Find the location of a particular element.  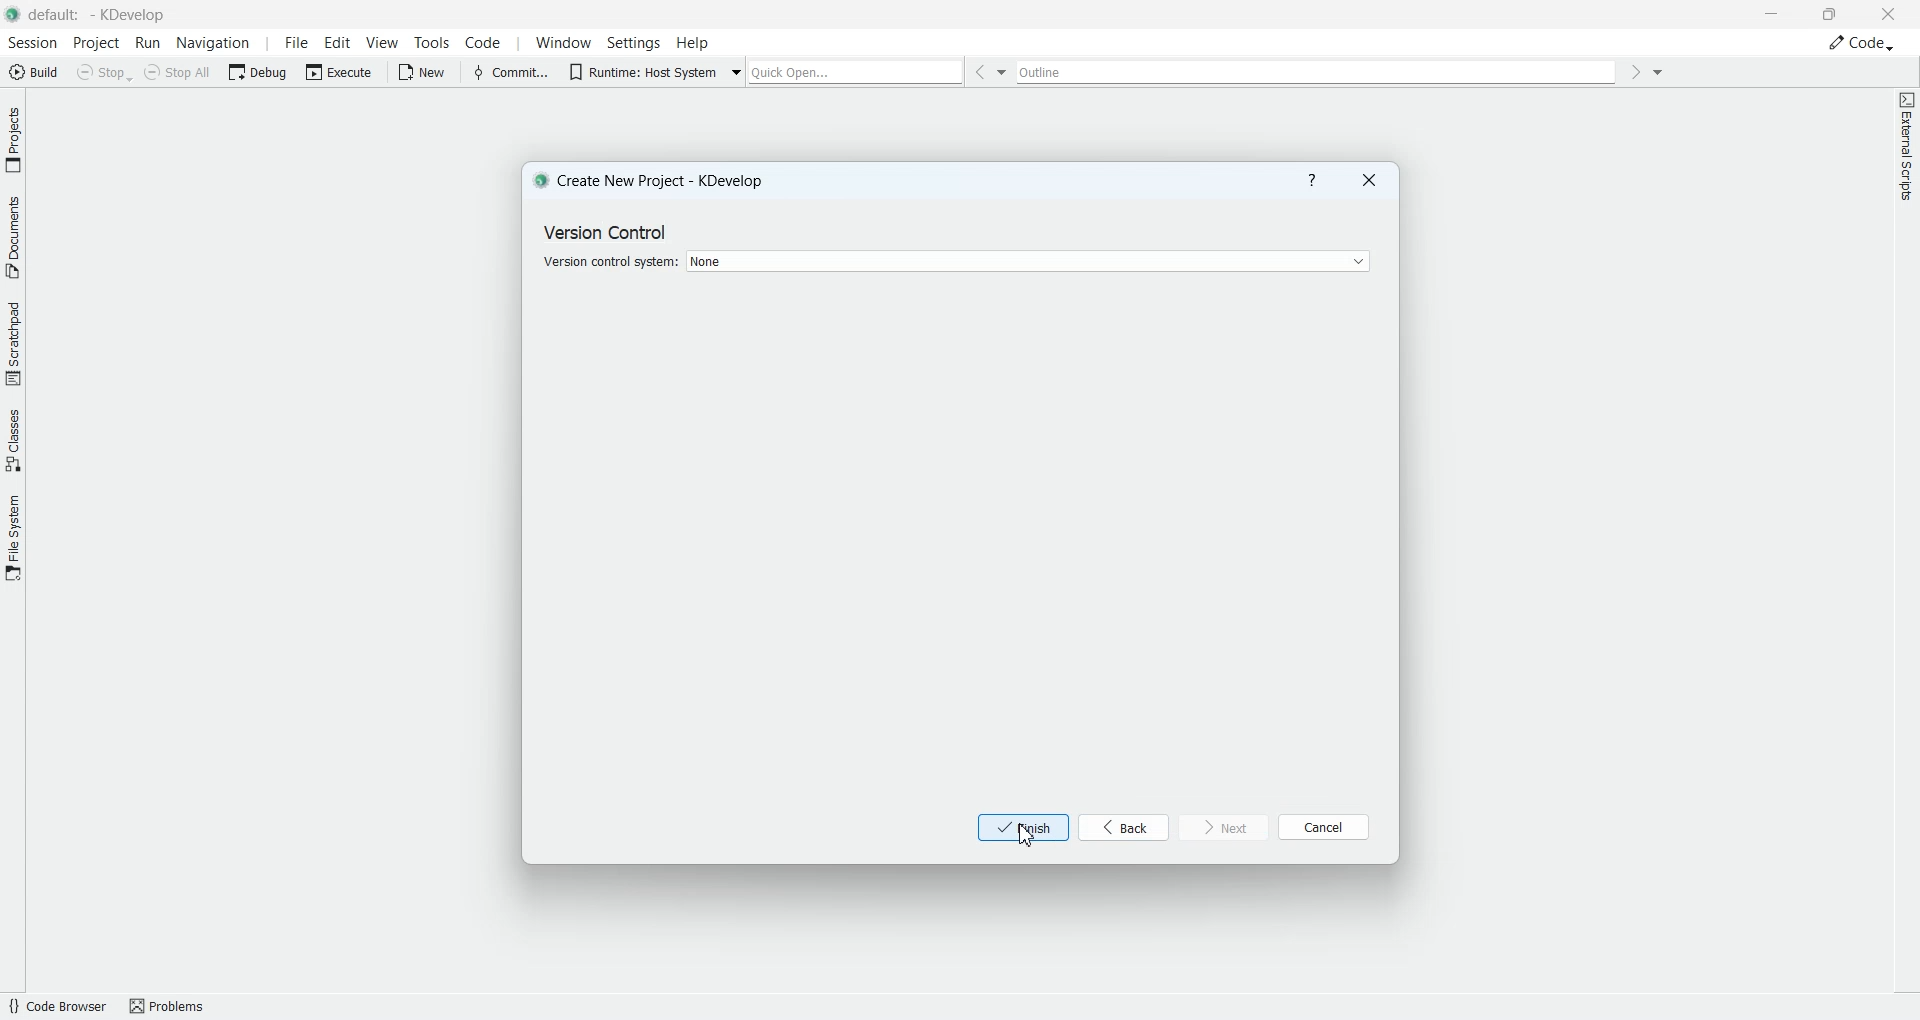

Run is located at coordinates (150, 44).